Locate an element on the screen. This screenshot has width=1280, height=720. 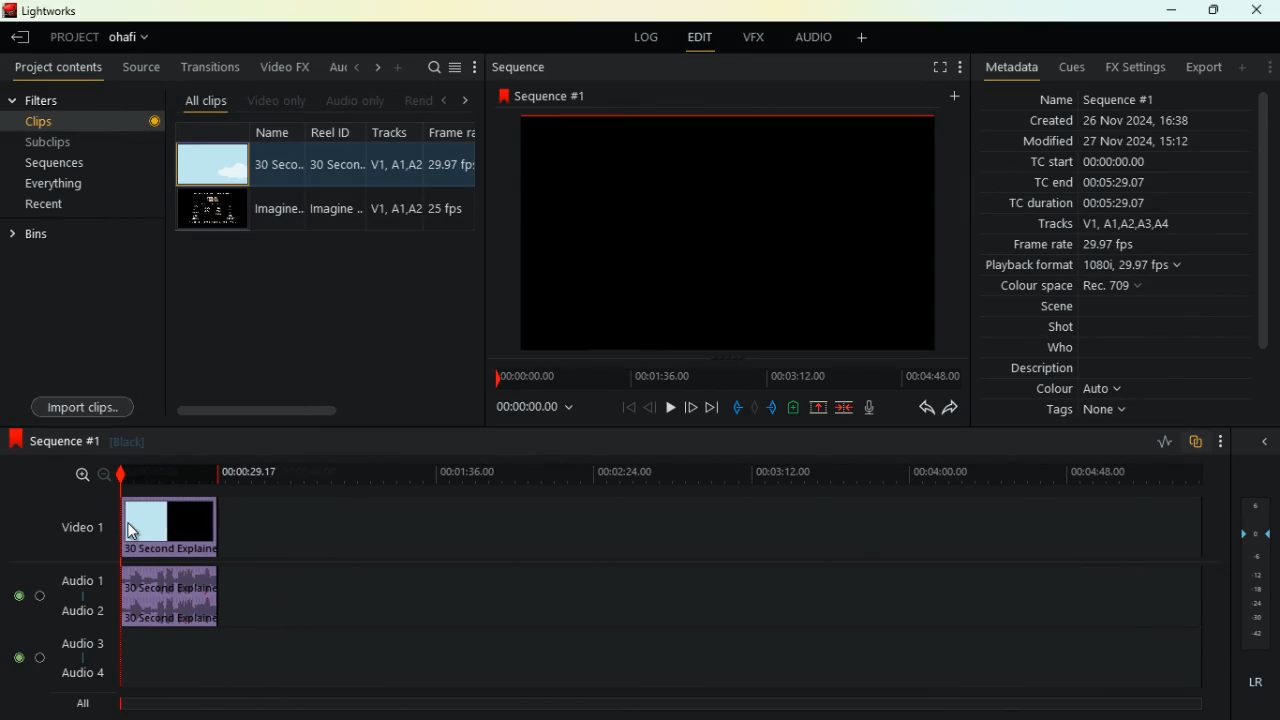
playback format is located at coordinates (1087, 266).